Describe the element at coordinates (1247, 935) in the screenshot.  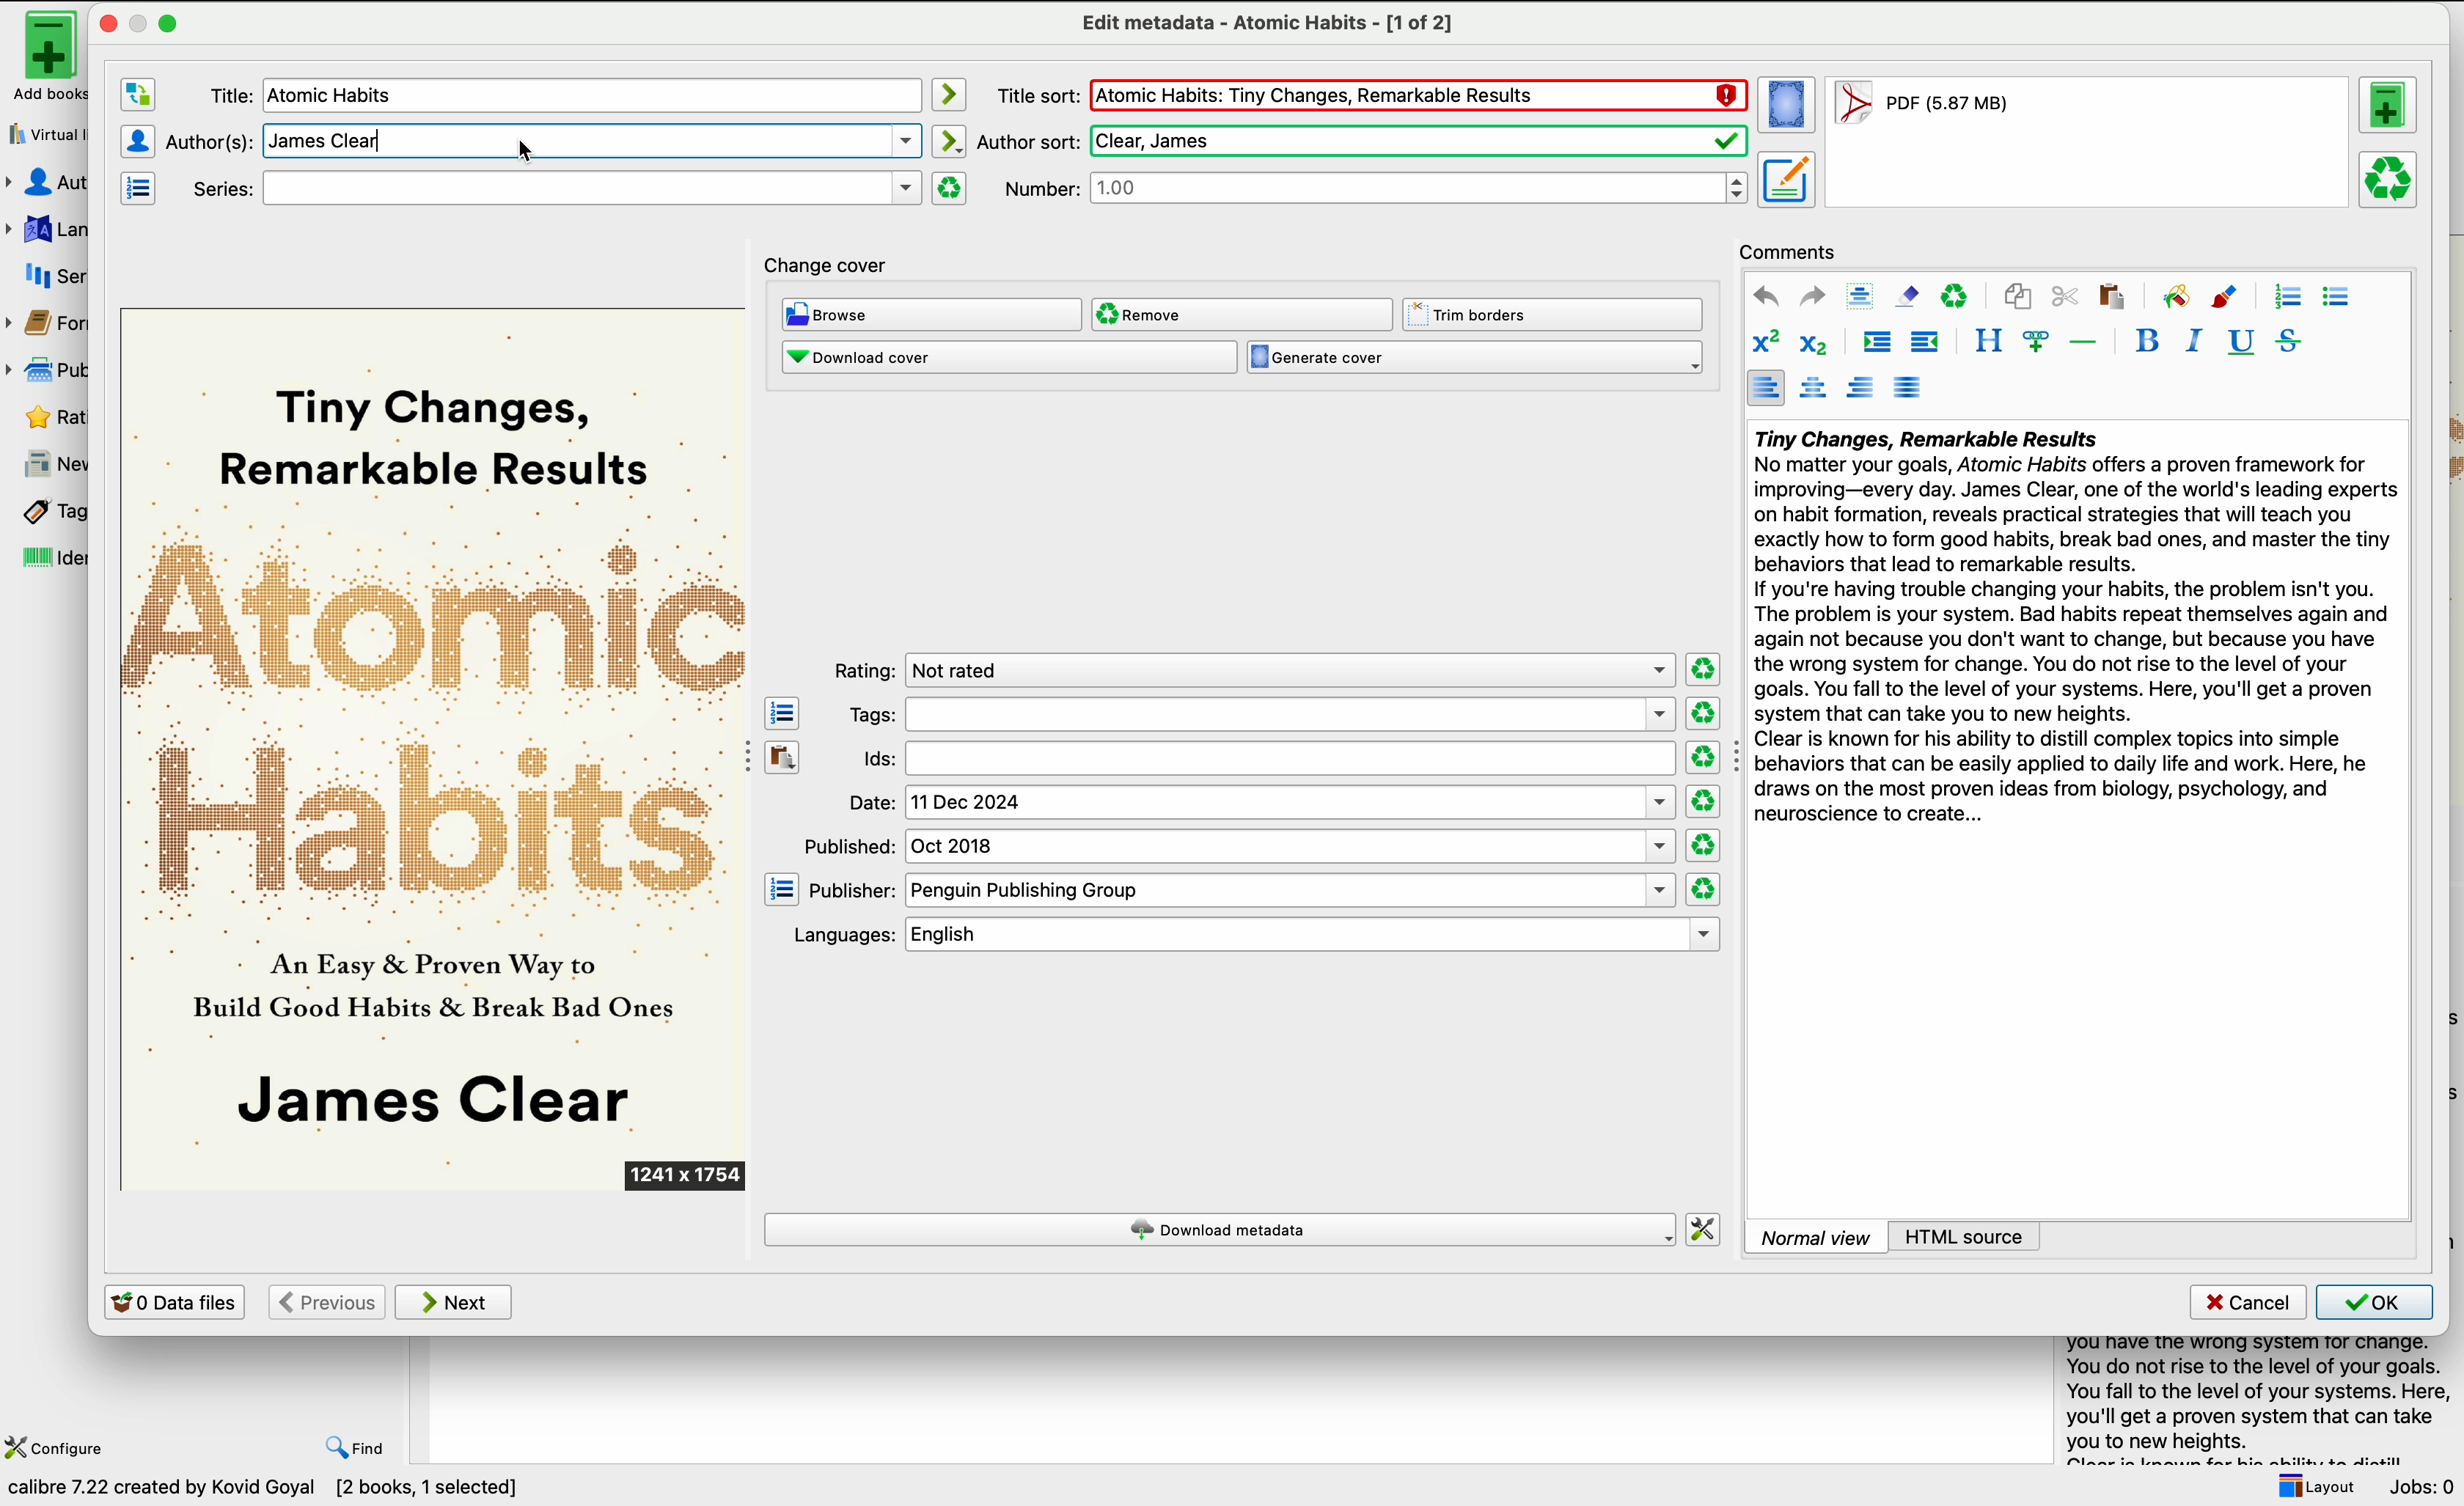
I see `languages: english` at that location.